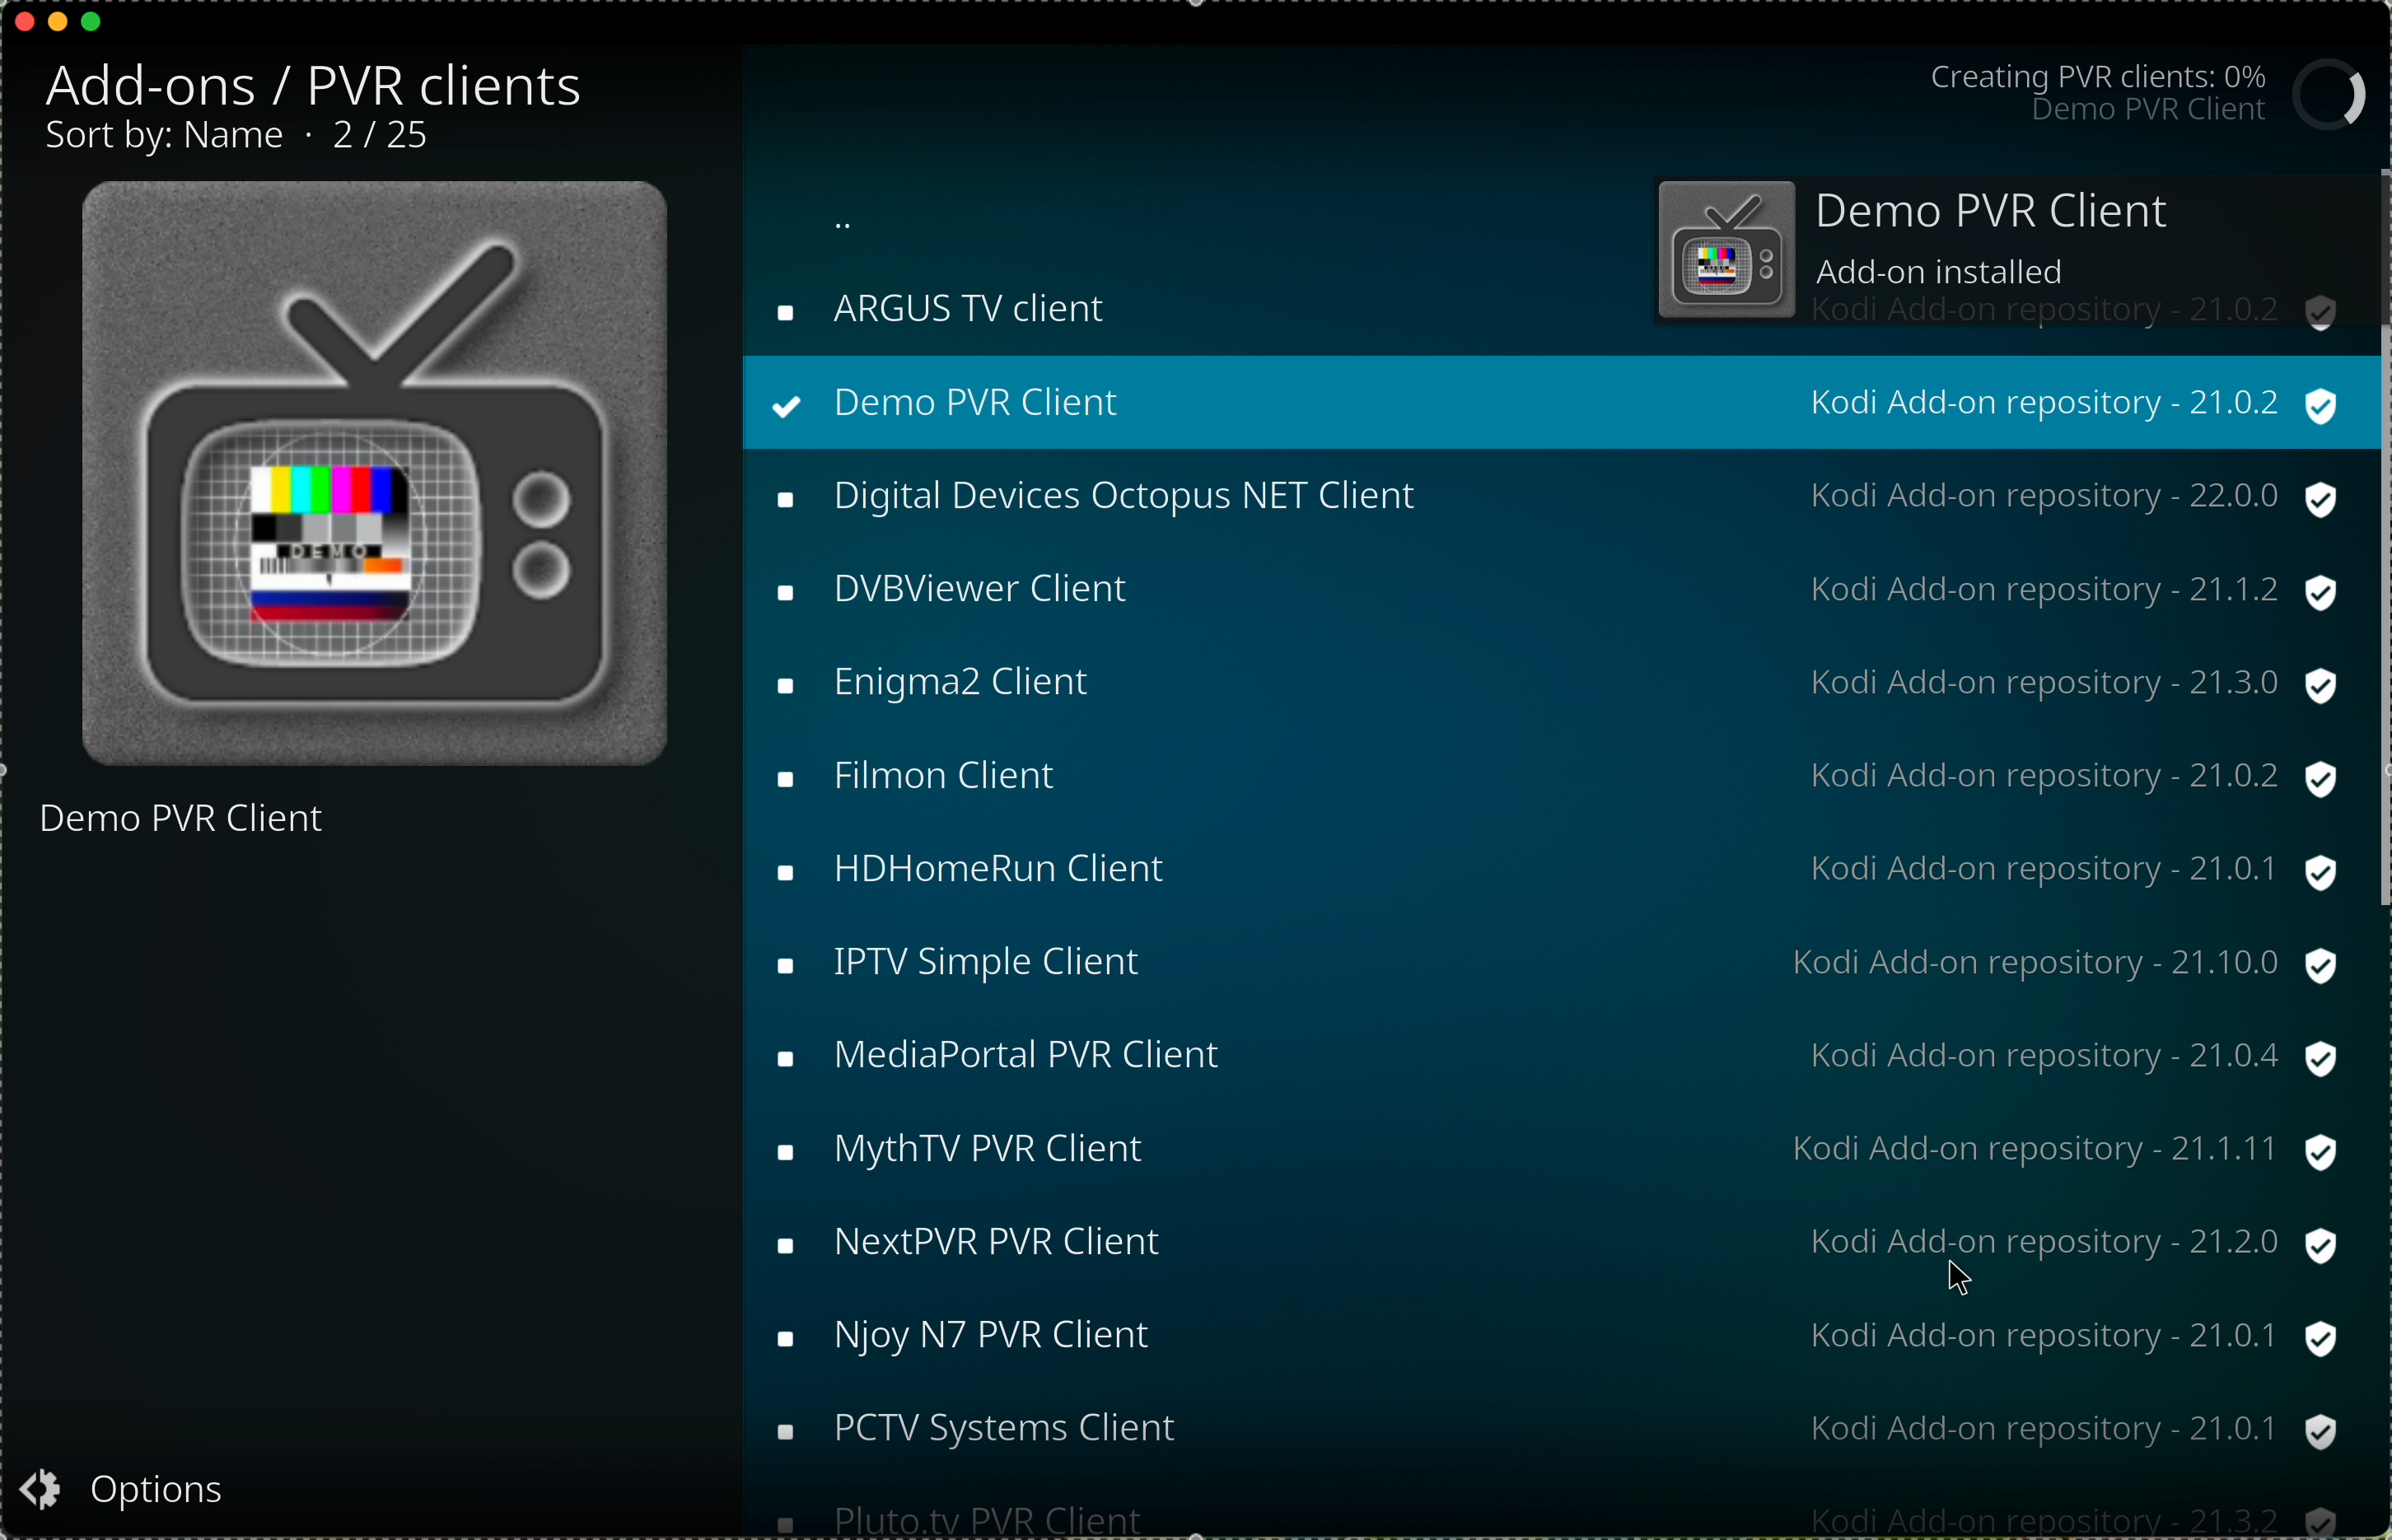 The width and height of the screenshot is (2392, 1540). What do you see at coordinates (1545, 1429) in the screenshot?
I see `` at bounding box center [1545, 1429].